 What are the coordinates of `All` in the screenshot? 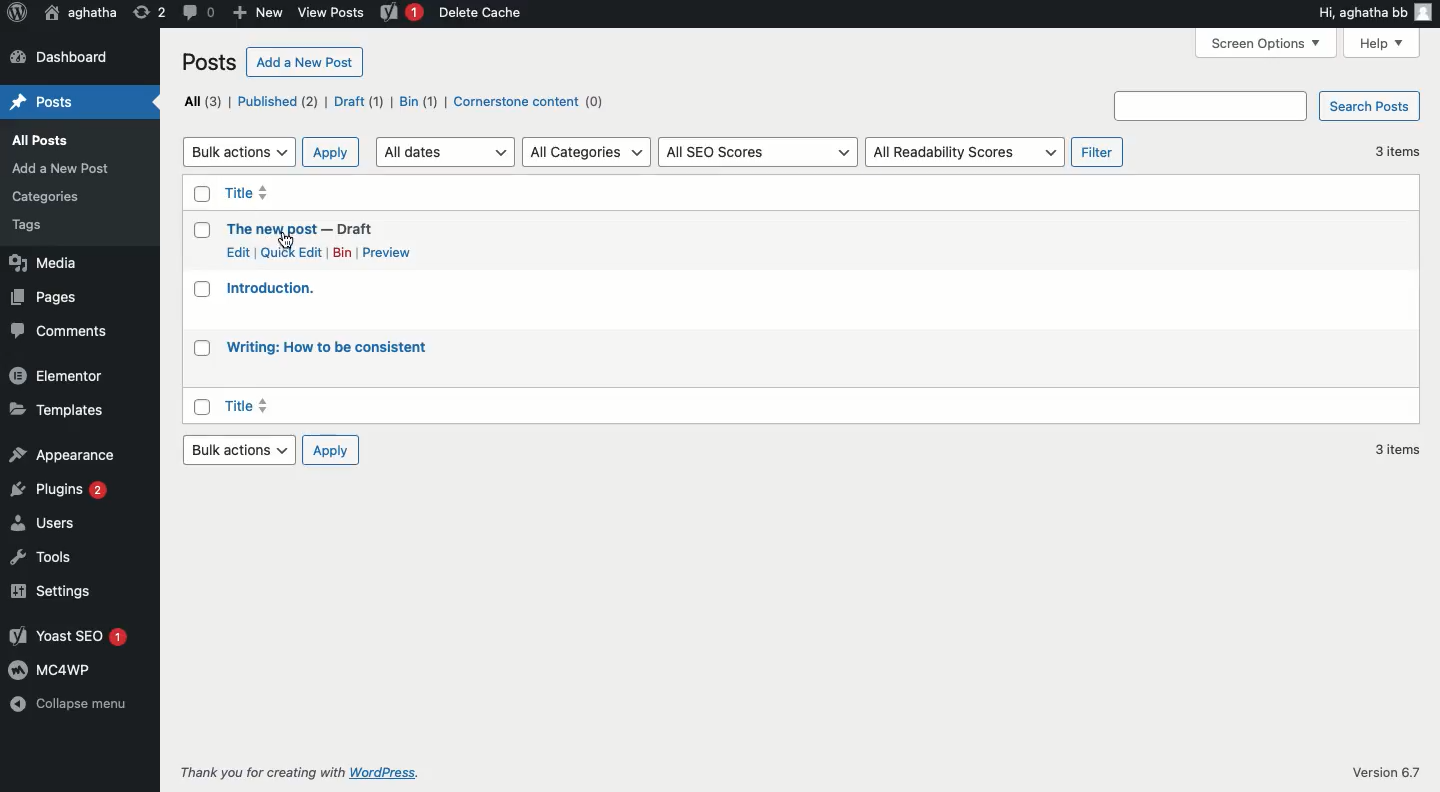 It's located at (199, 101).